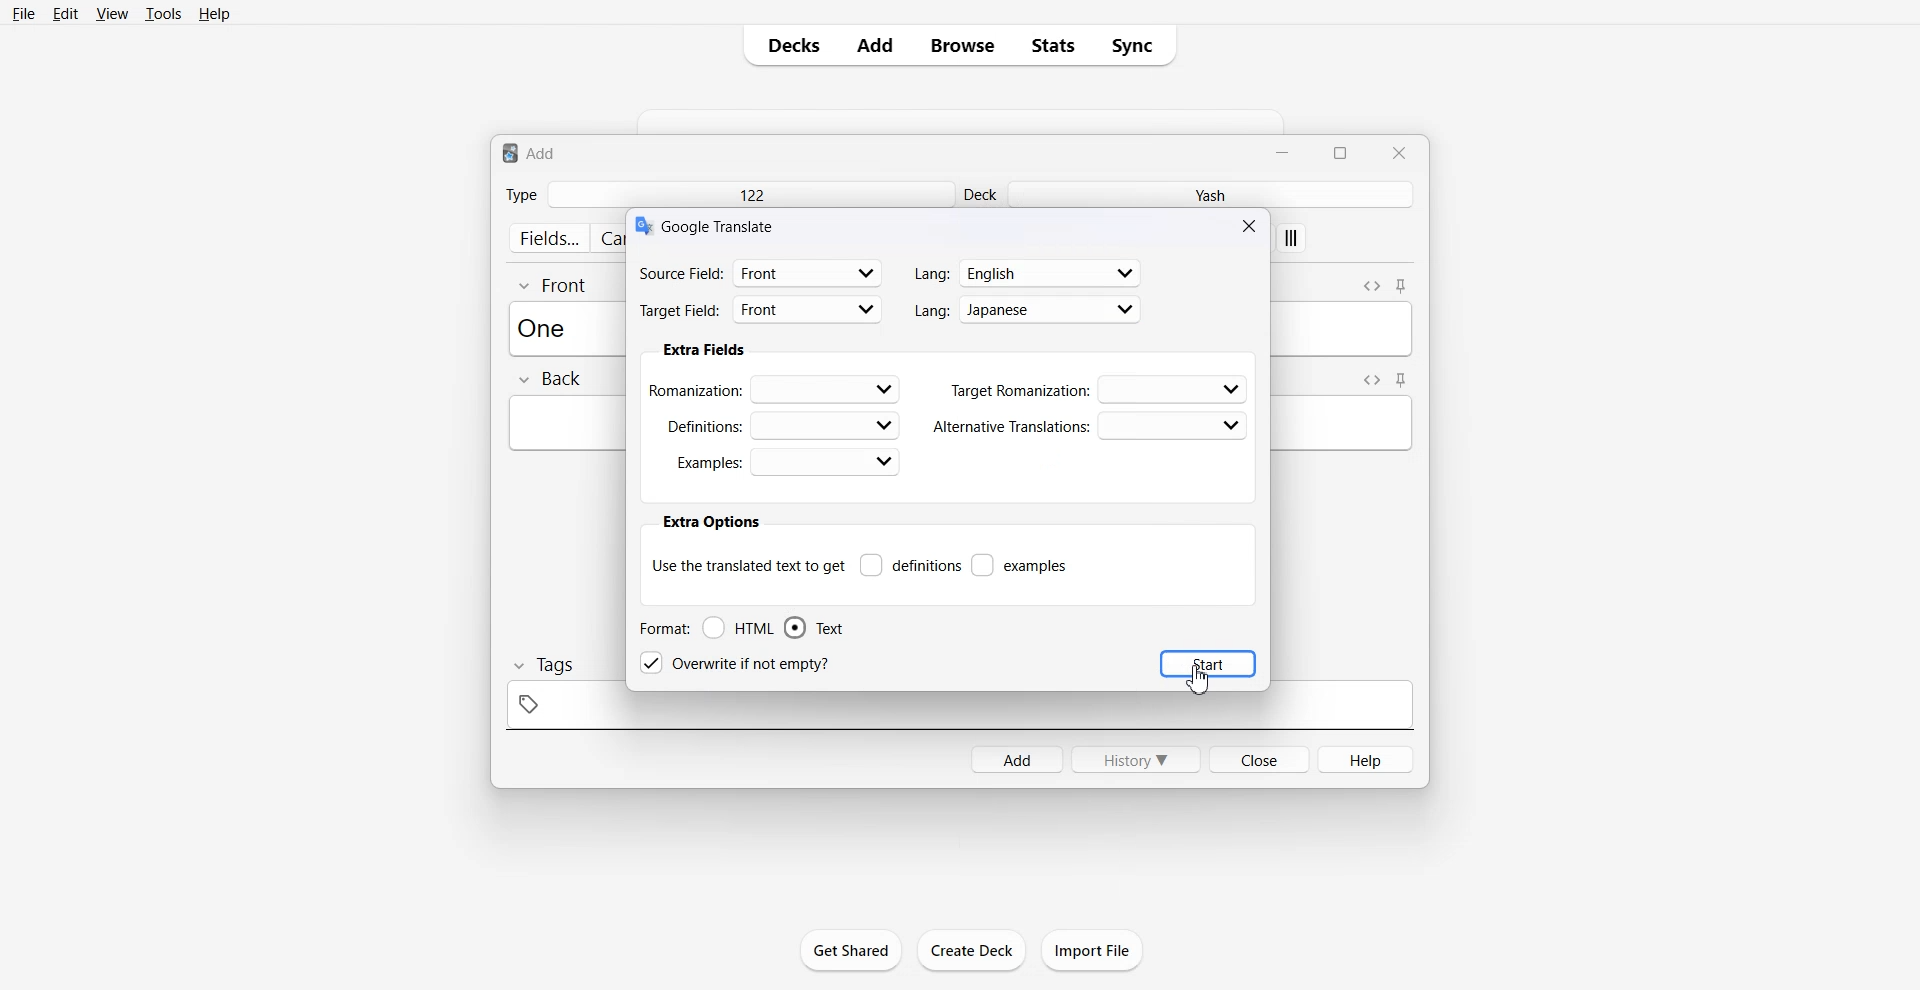 The image size is (1920, 990). I want to click on Yash, so click(1215, 195).